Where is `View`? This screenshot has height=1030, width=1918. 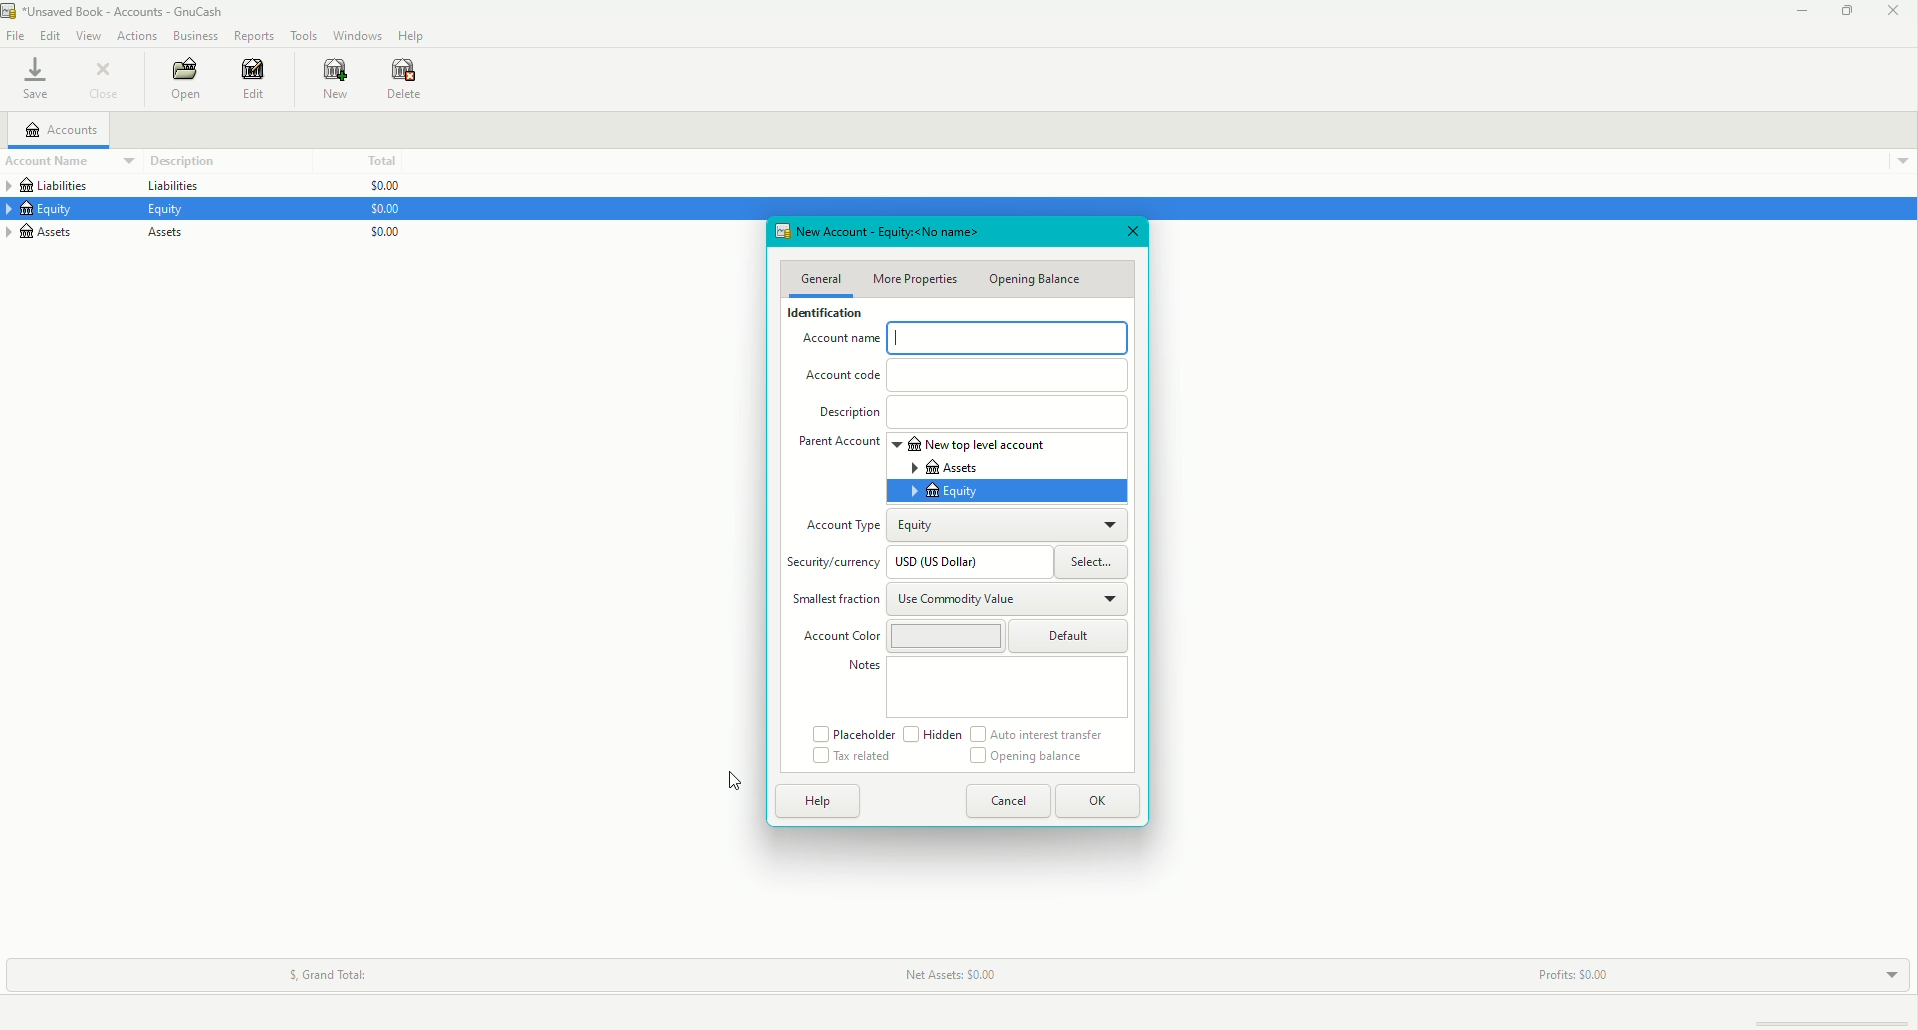
View is located at coordinates (88, 34).